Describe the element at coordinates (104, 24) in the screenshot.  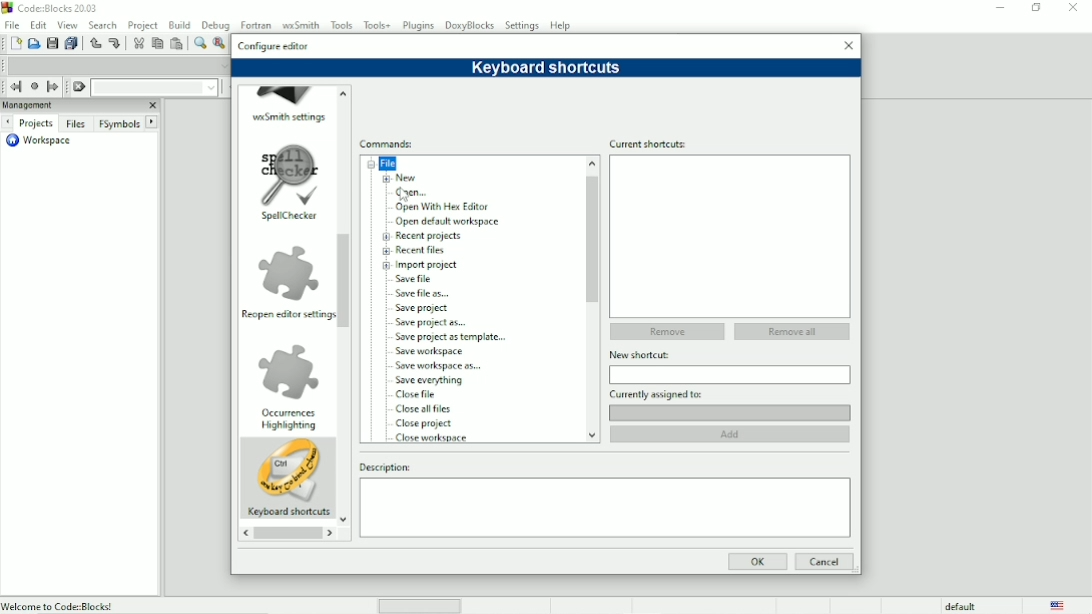
I see `Search` at that location.